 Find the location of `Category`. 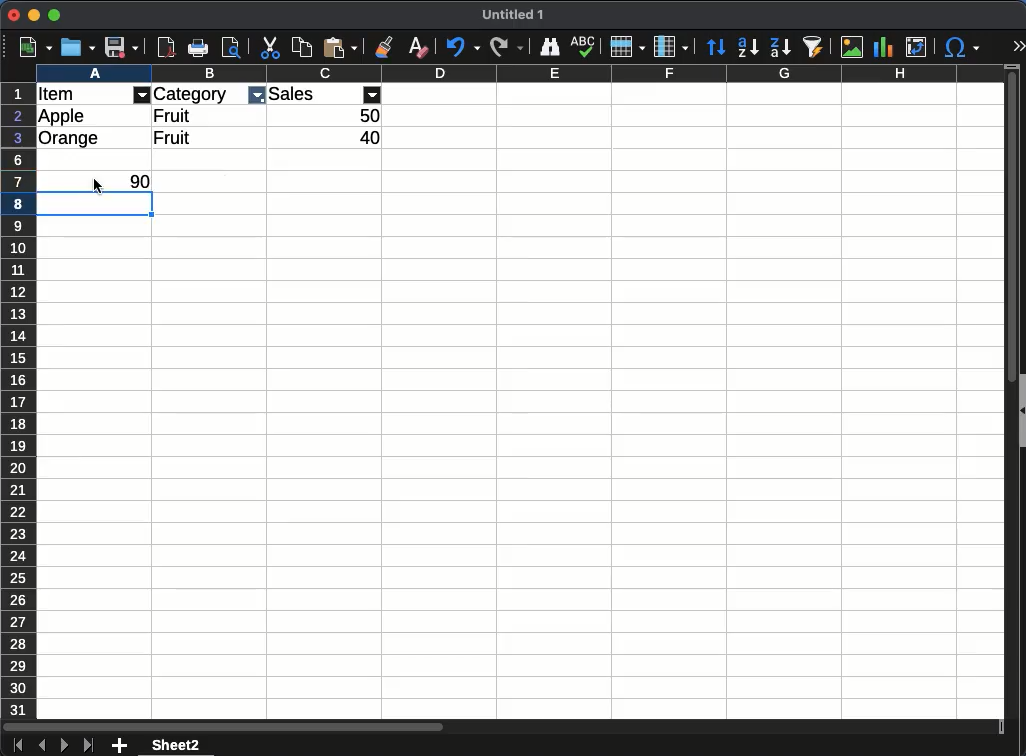

Category is located at coordinates (192, 94).